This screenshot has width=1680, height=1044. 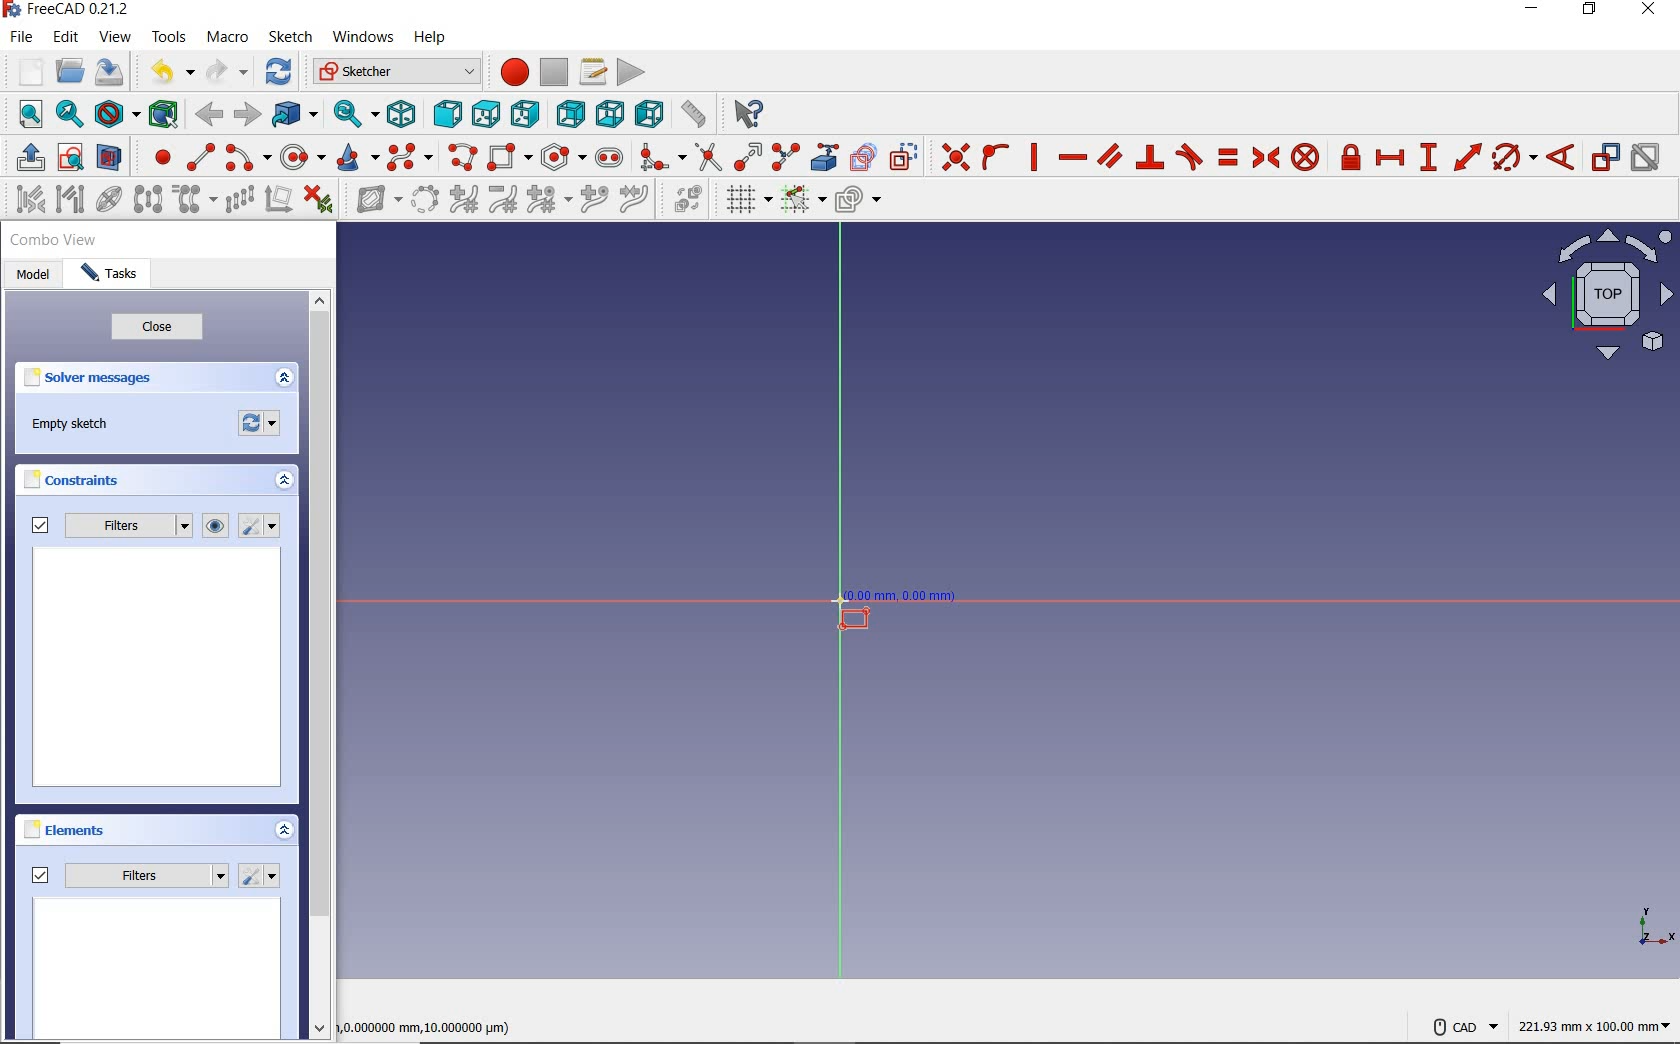 I want to click on edit, so click(x=69, y=37).